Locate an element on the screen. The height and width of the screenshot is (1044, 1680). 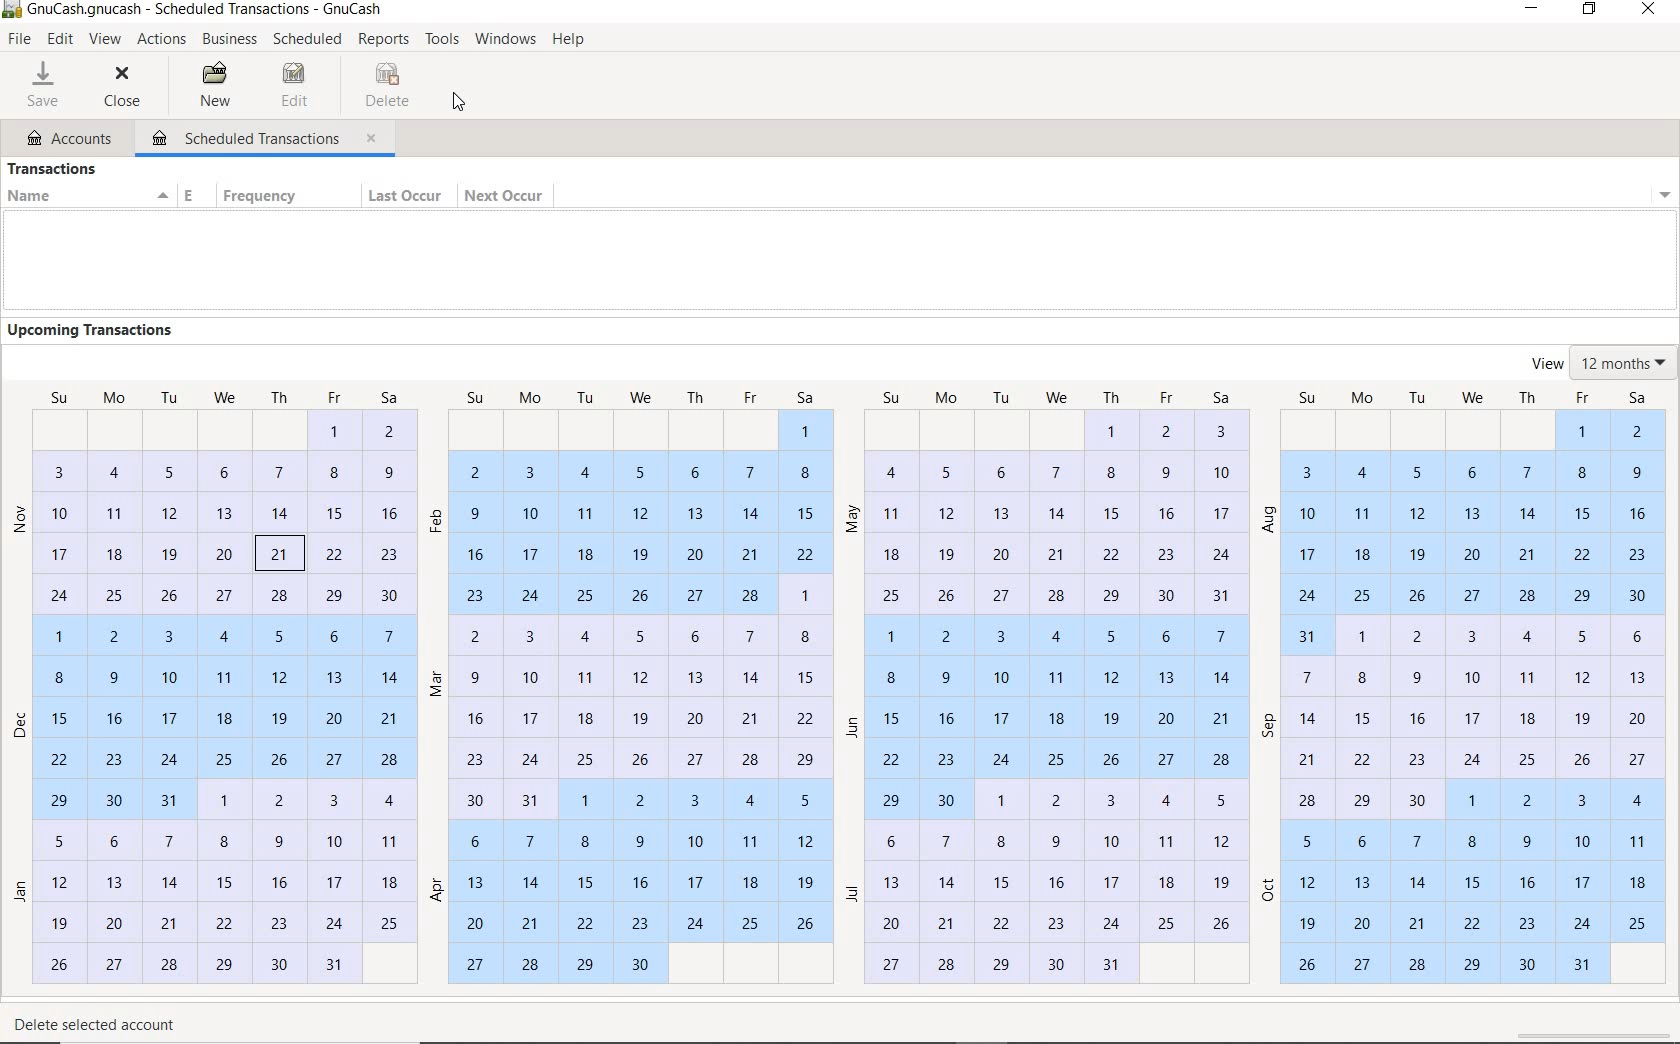
HELP is located at coordinates (571, 39).